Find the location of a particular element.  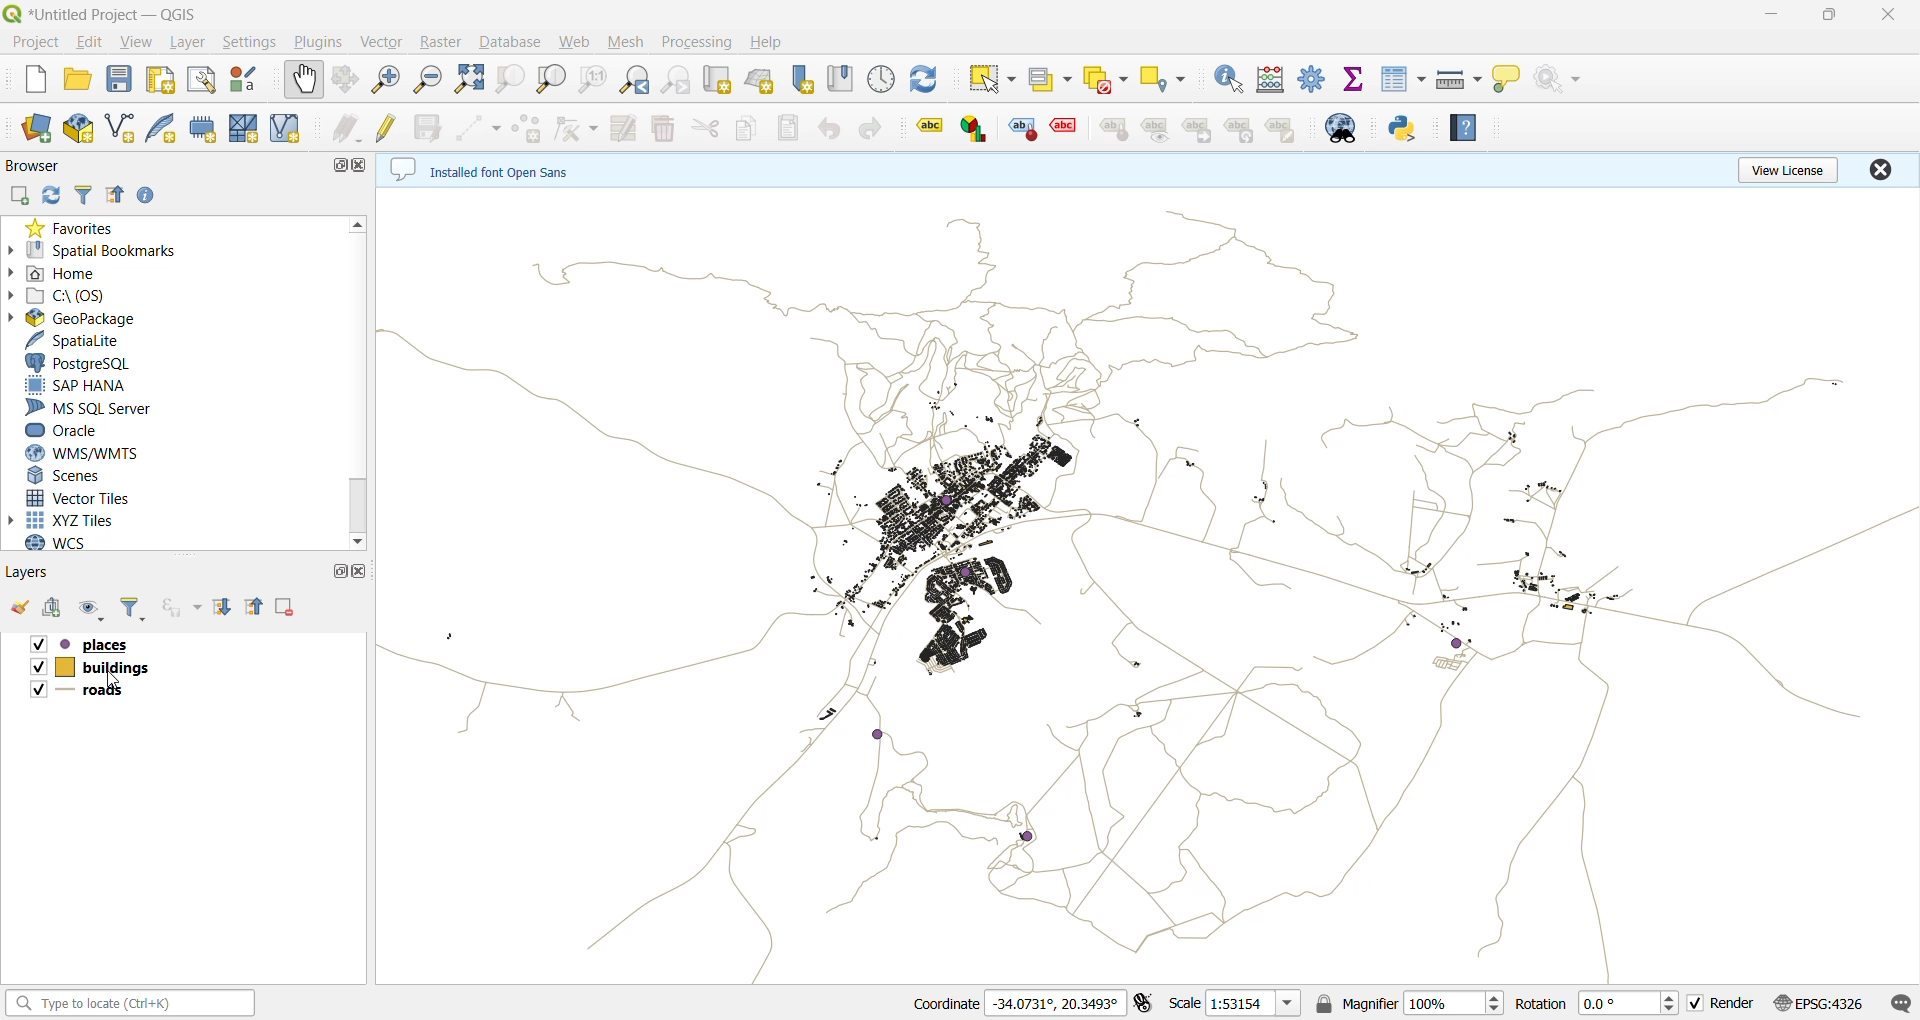

vector is located at coordinates (384, 42).